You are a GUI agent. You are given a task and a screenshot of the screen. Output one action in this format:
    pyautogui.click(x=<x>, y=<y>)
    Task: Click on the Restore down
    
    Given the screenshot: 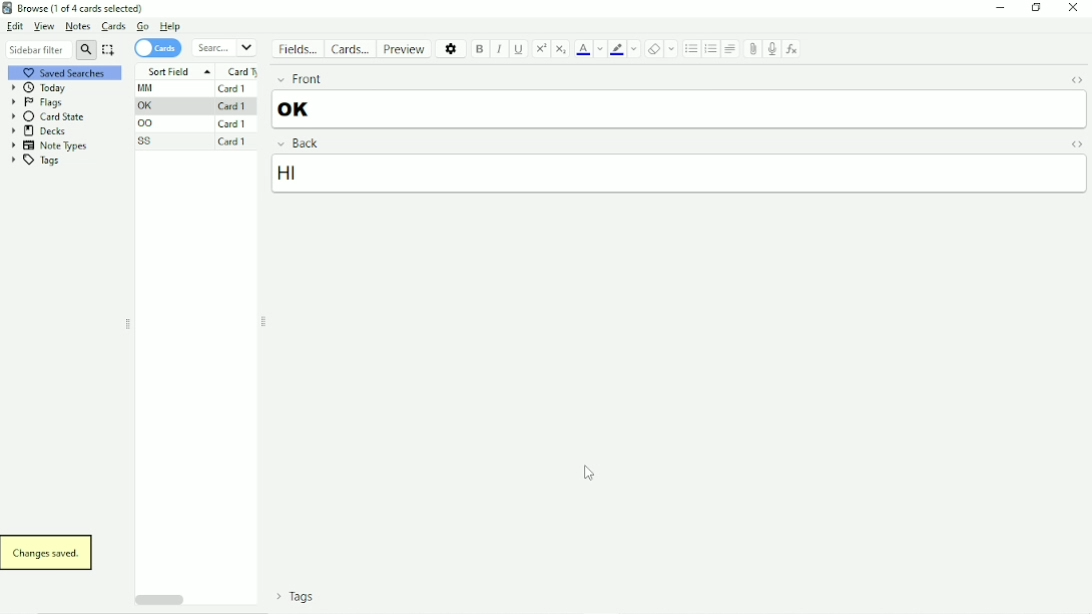 What is the action you would take?
    pyautogui.click(x=1037, y=8)
    